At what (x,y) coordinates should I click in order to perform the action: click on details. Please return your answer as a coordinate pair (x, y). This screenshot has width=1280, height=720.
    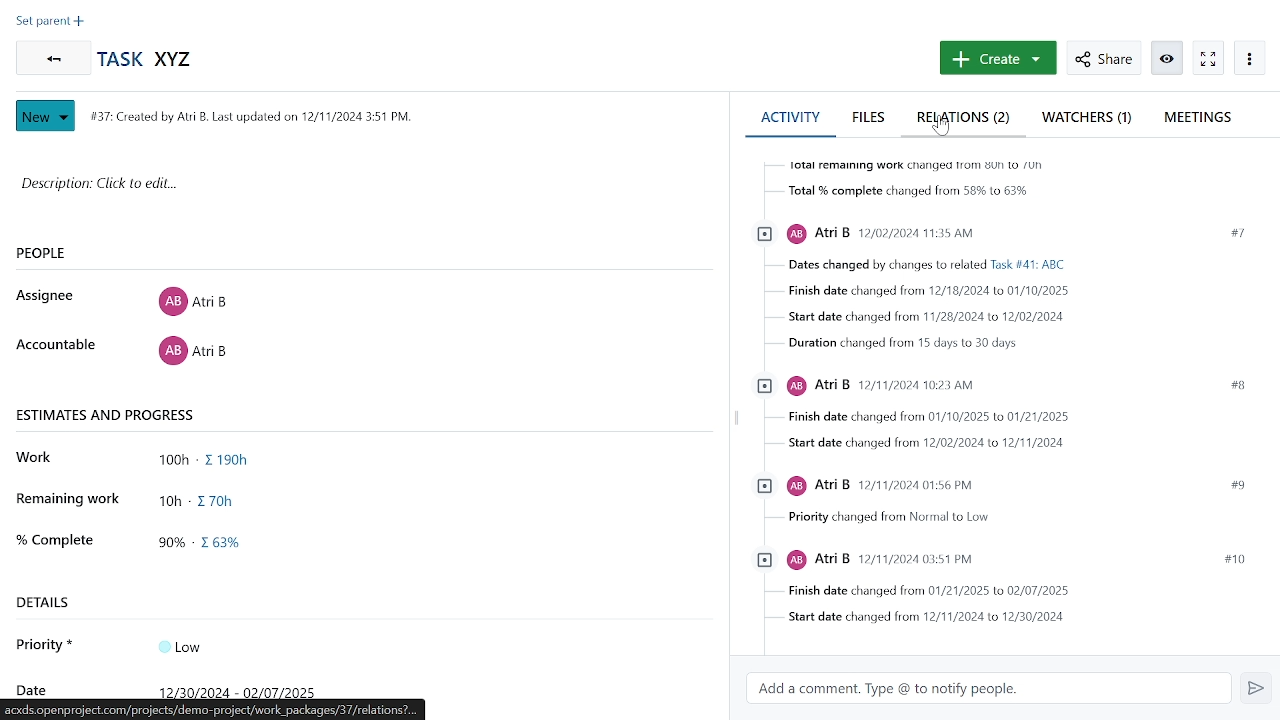
    Looking at the image, I should click on (51, 602).